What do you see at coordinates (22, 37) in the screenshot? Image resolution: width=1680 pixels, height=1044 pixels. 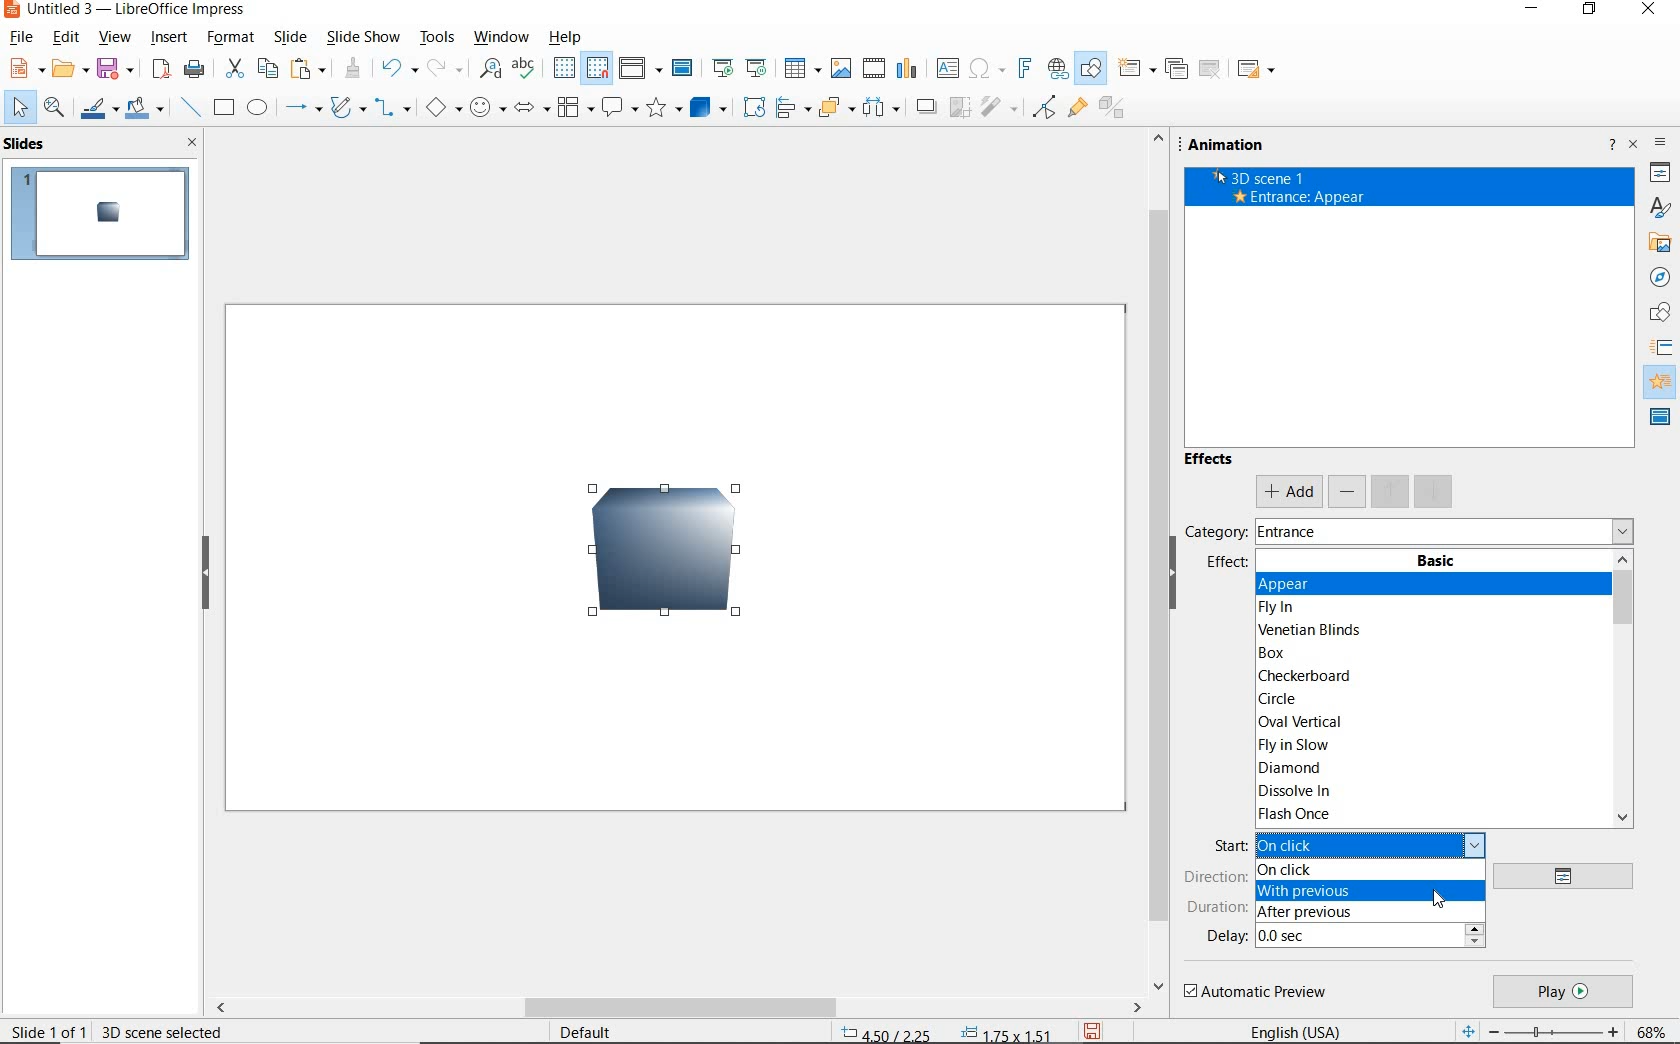 I see `file` at bounding box center [22, 37].